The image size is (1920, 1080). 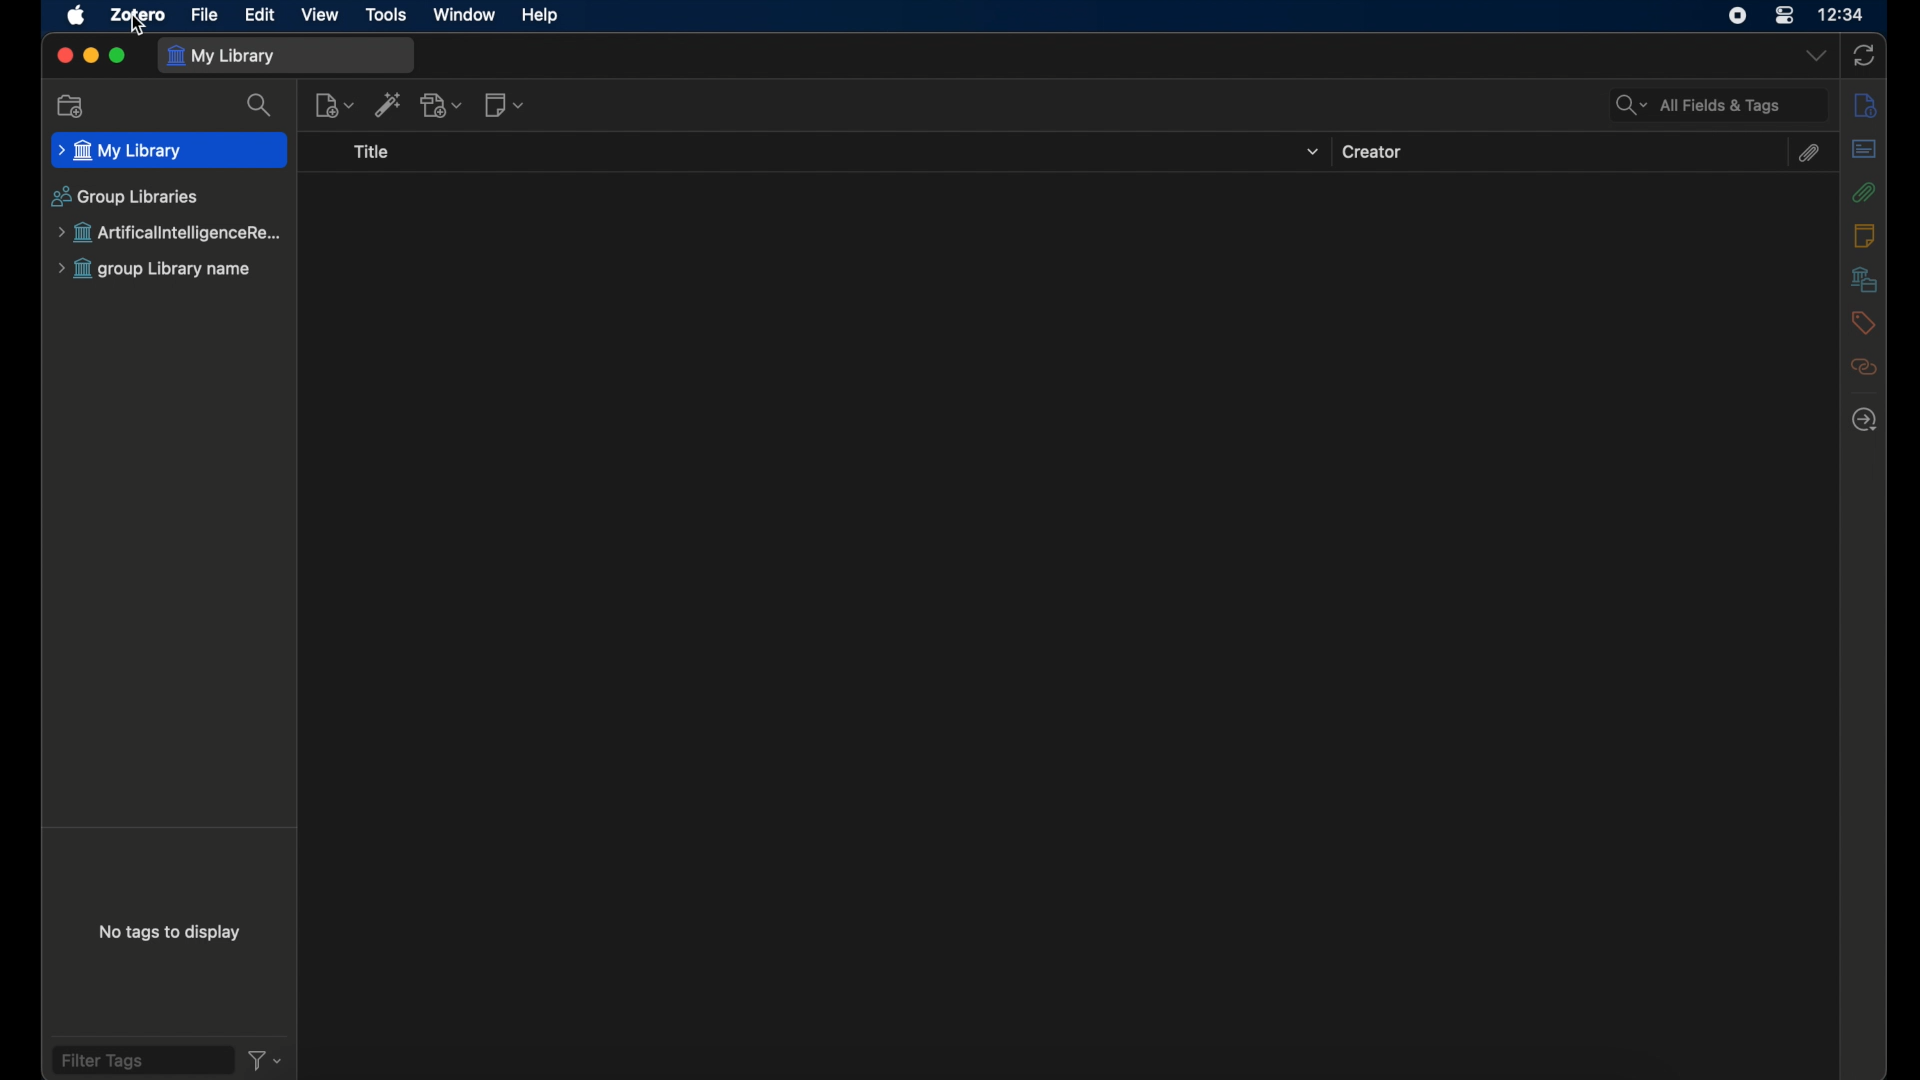 What do you see at coordinates (390, 105) in the screenshot?
I see `add items by identifier` at bounding box center [390, 105].